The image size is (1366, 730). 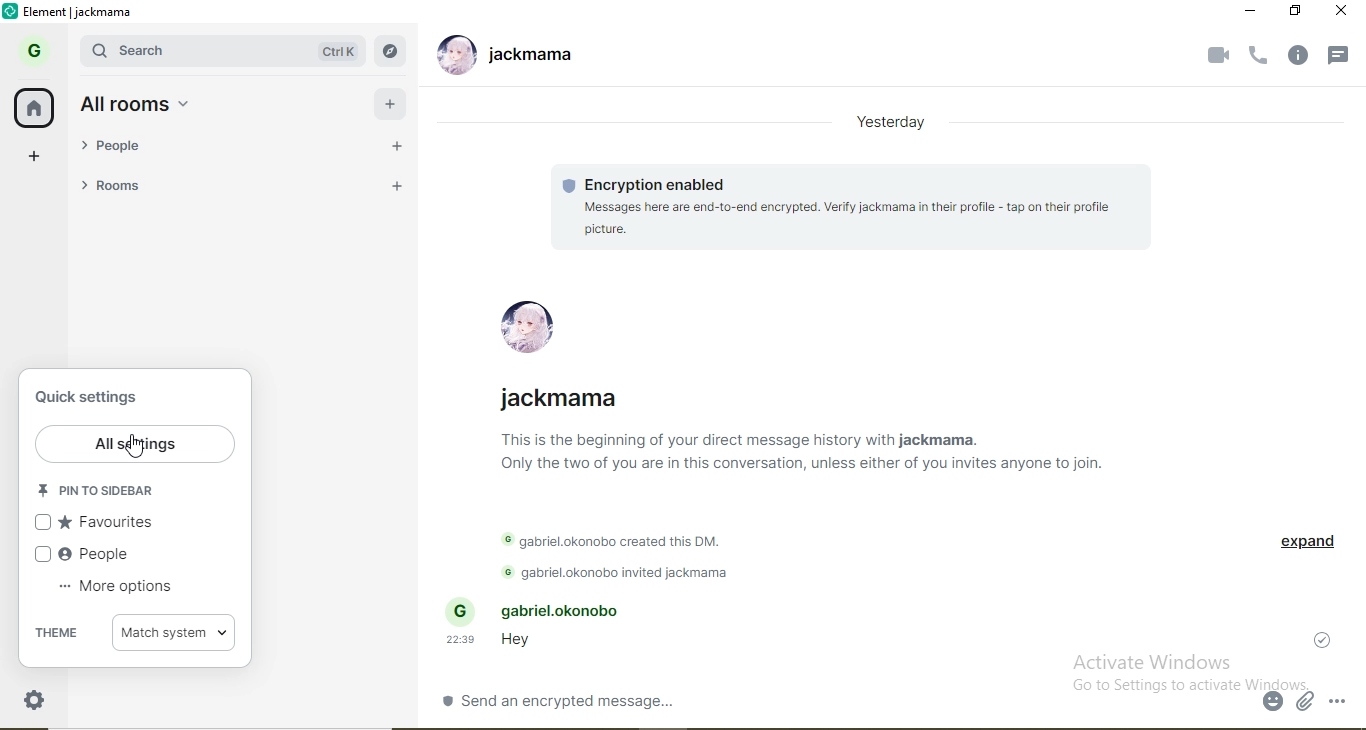 What do you see at coordinates (1345, 702) in the screenshot?
I see `options` at bounding box center [1345, 702].